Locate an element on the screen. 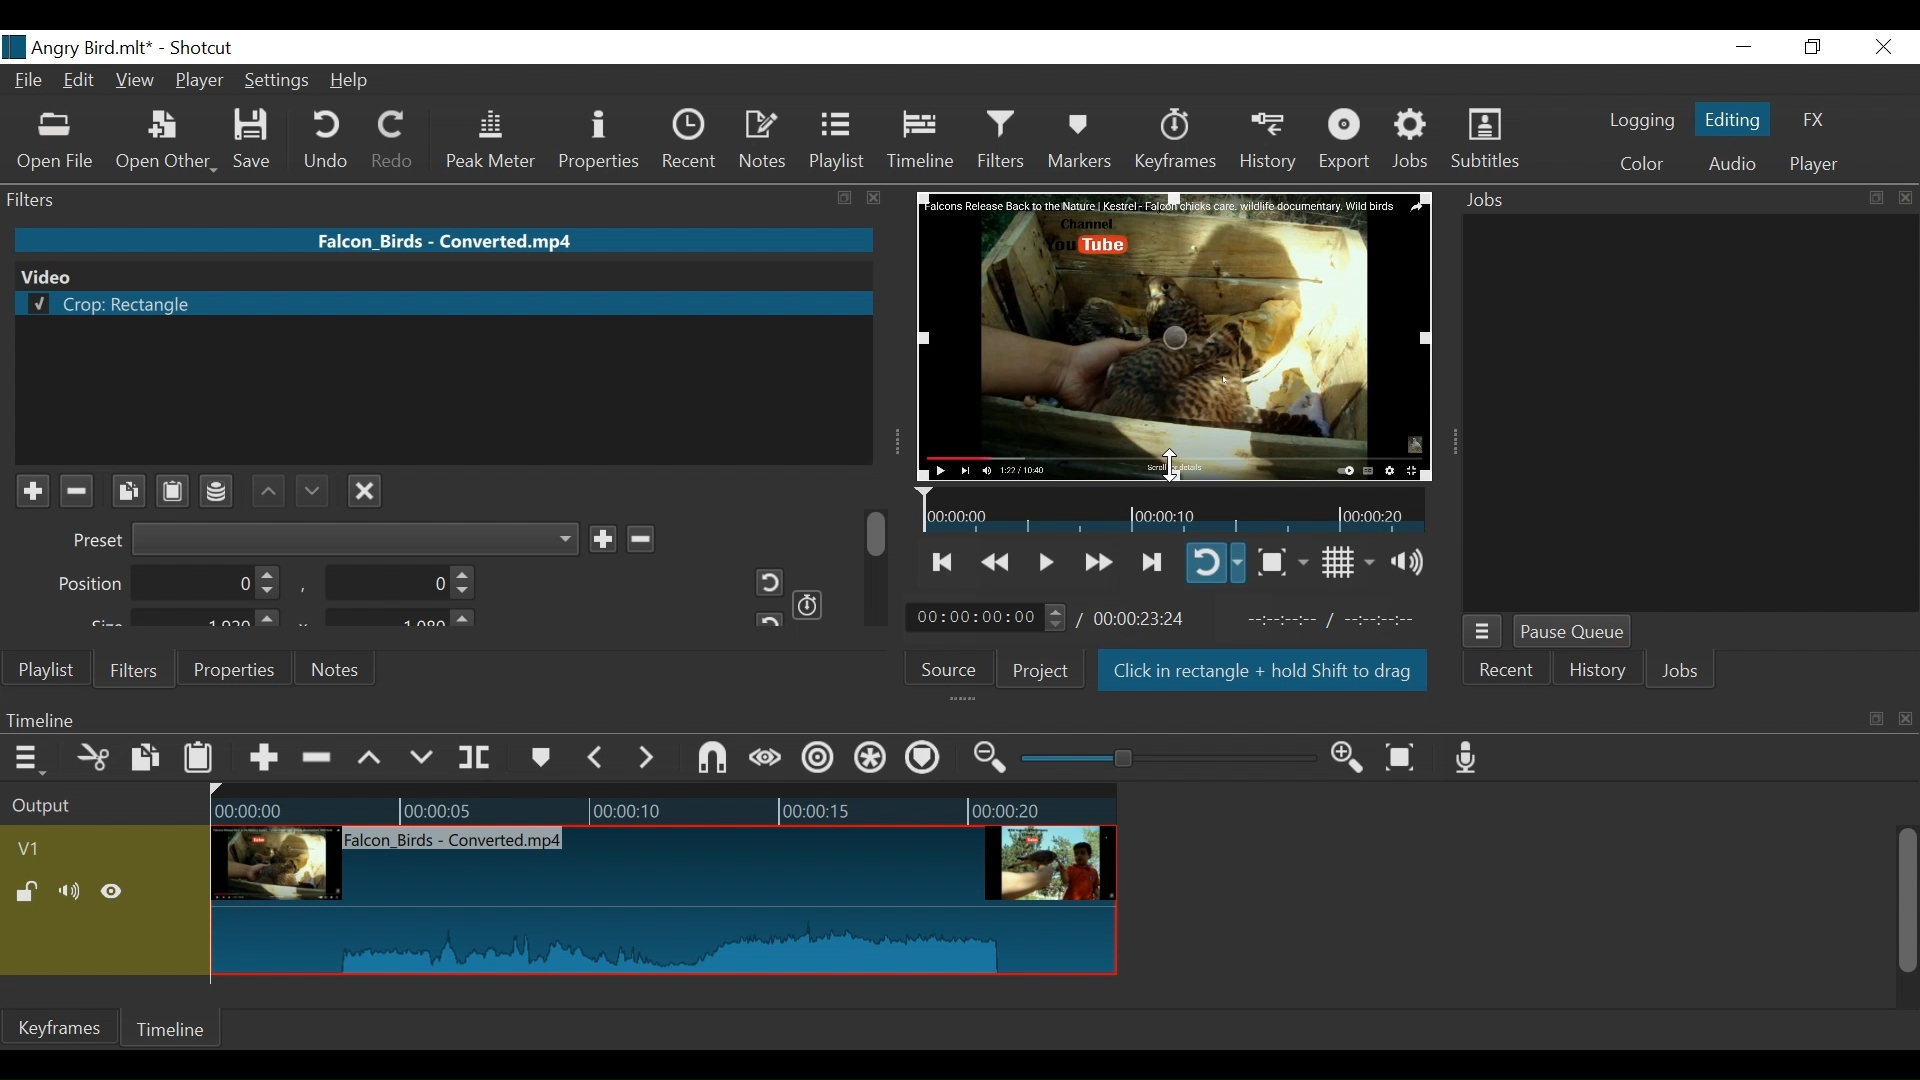  Peak Meter is located at coordinates (495, 141).